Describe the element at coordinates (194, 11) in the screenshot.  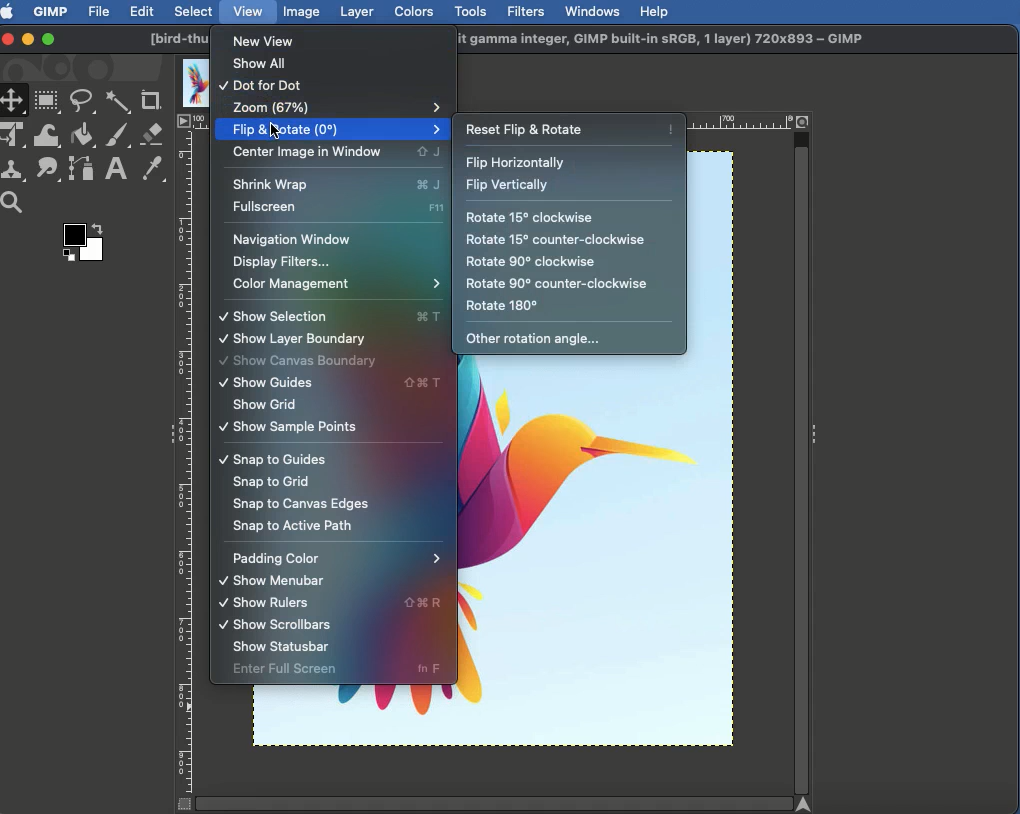
I see `Select` at that location.